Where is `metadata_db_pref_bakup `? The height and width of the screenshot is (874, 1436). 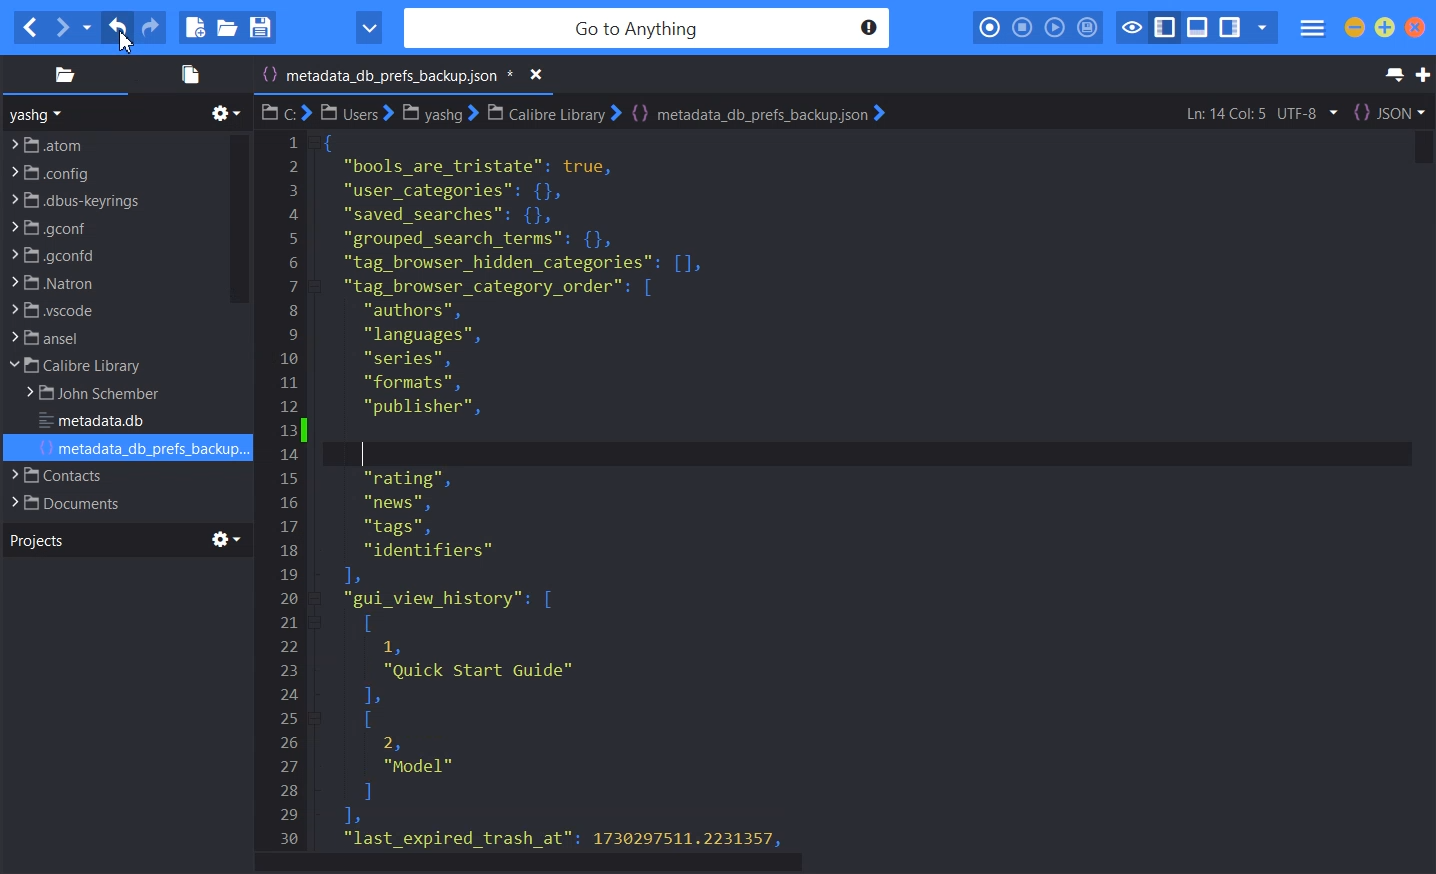
metadata_db_pref_bakup  is located at coordinates (582, 488).